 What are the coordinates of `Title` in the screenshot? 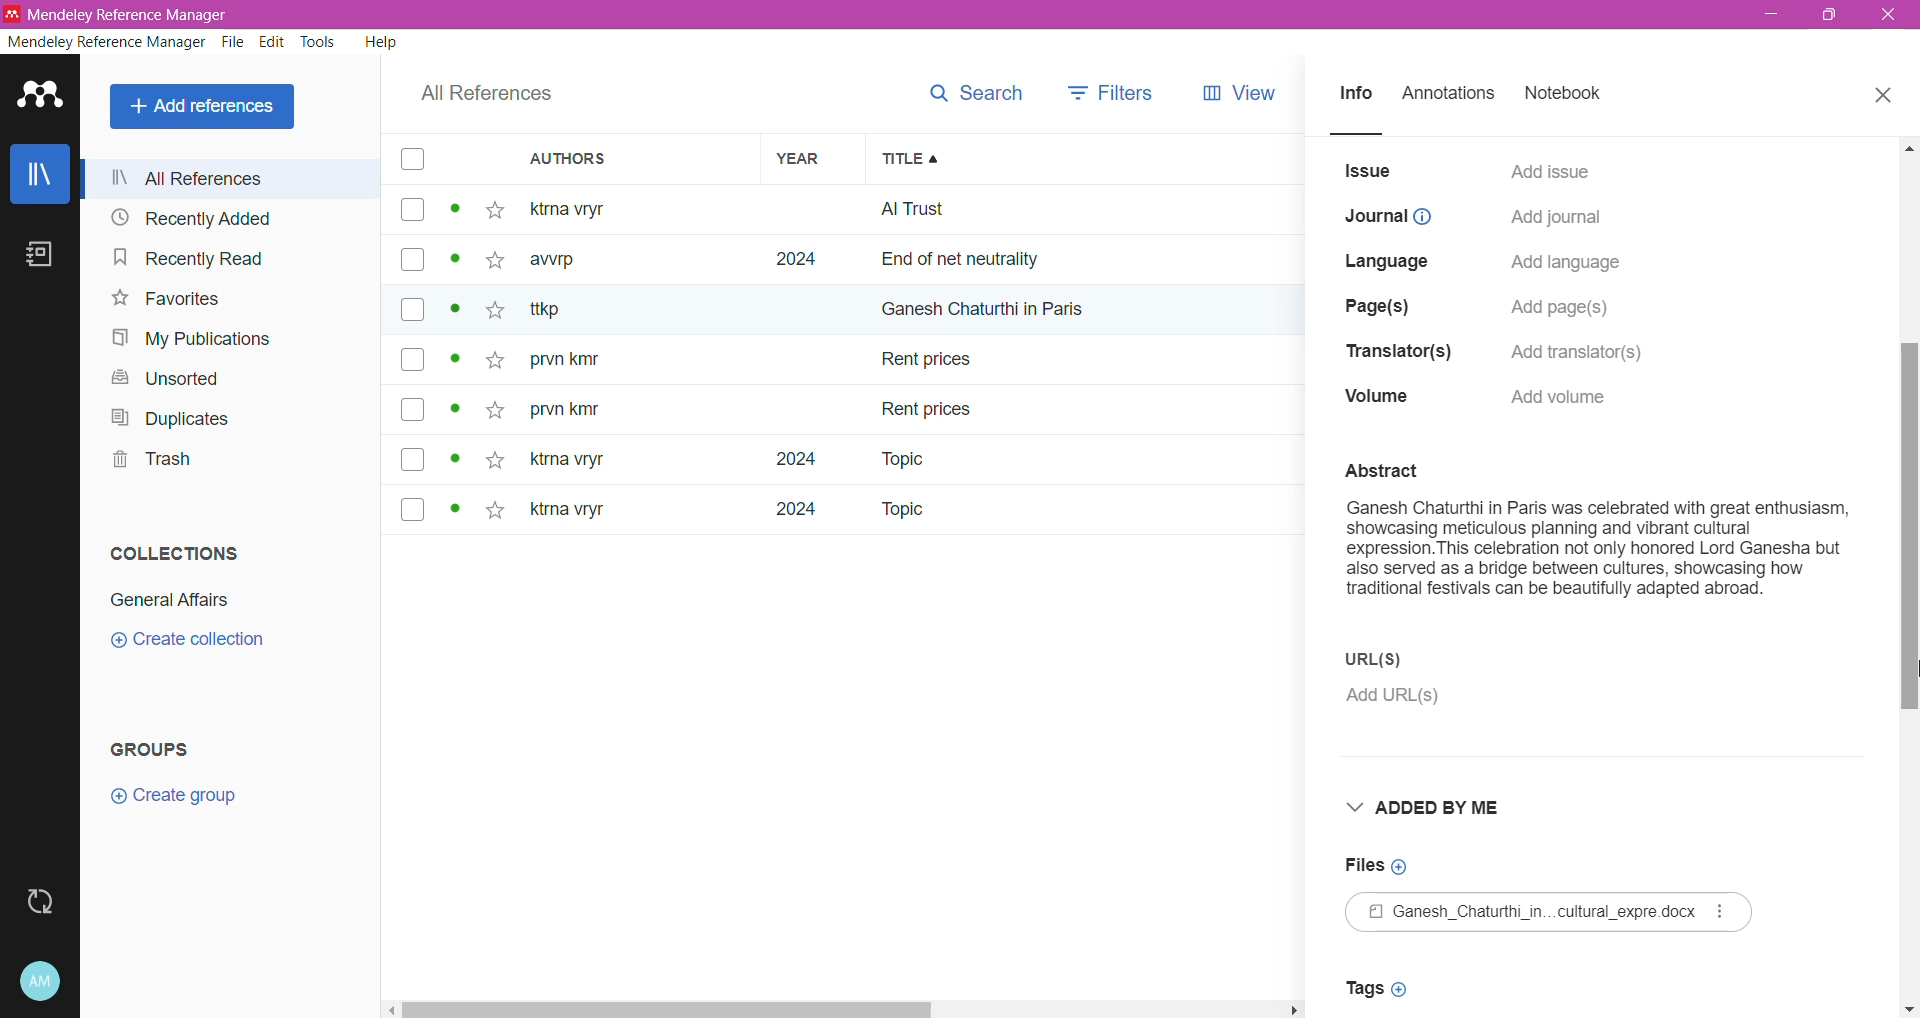 It's located at (1084, 159).